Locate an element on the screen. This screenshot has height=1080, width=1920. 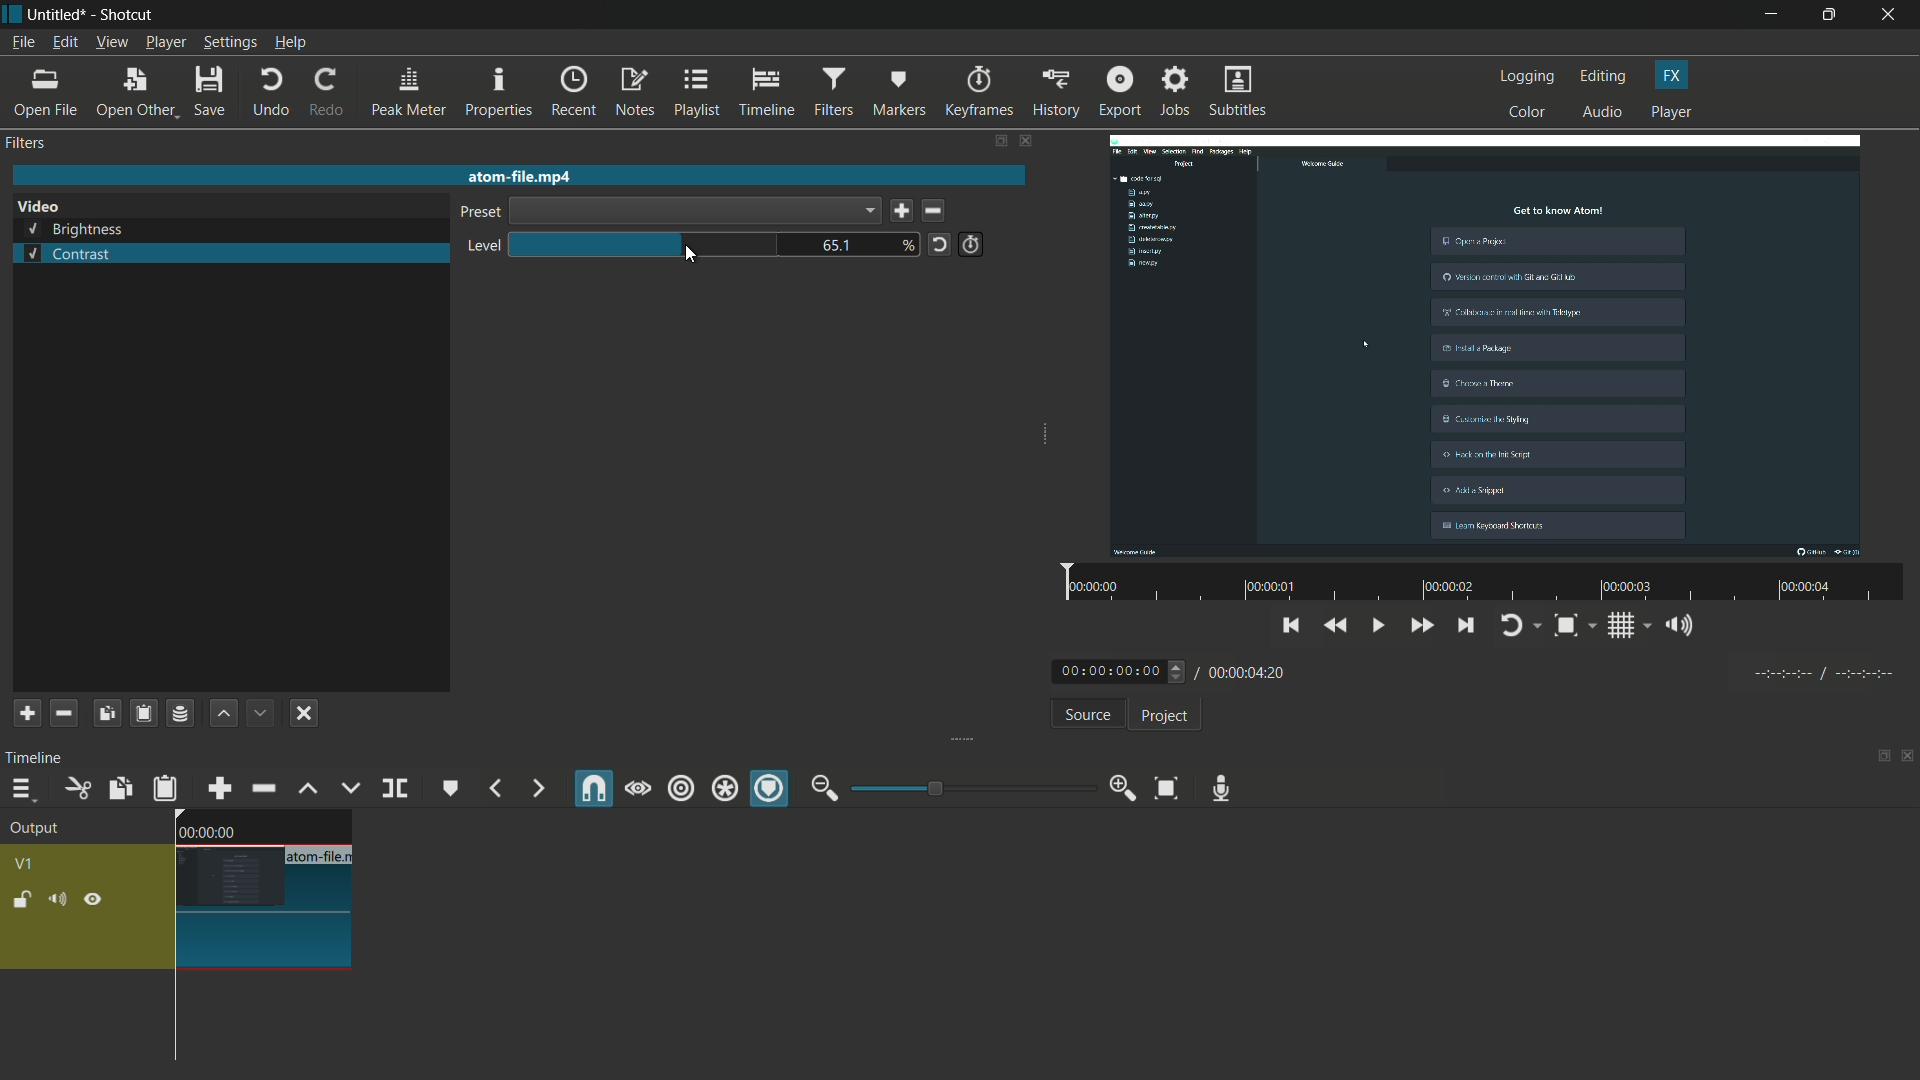
markers is located at coordinates (899, 91).